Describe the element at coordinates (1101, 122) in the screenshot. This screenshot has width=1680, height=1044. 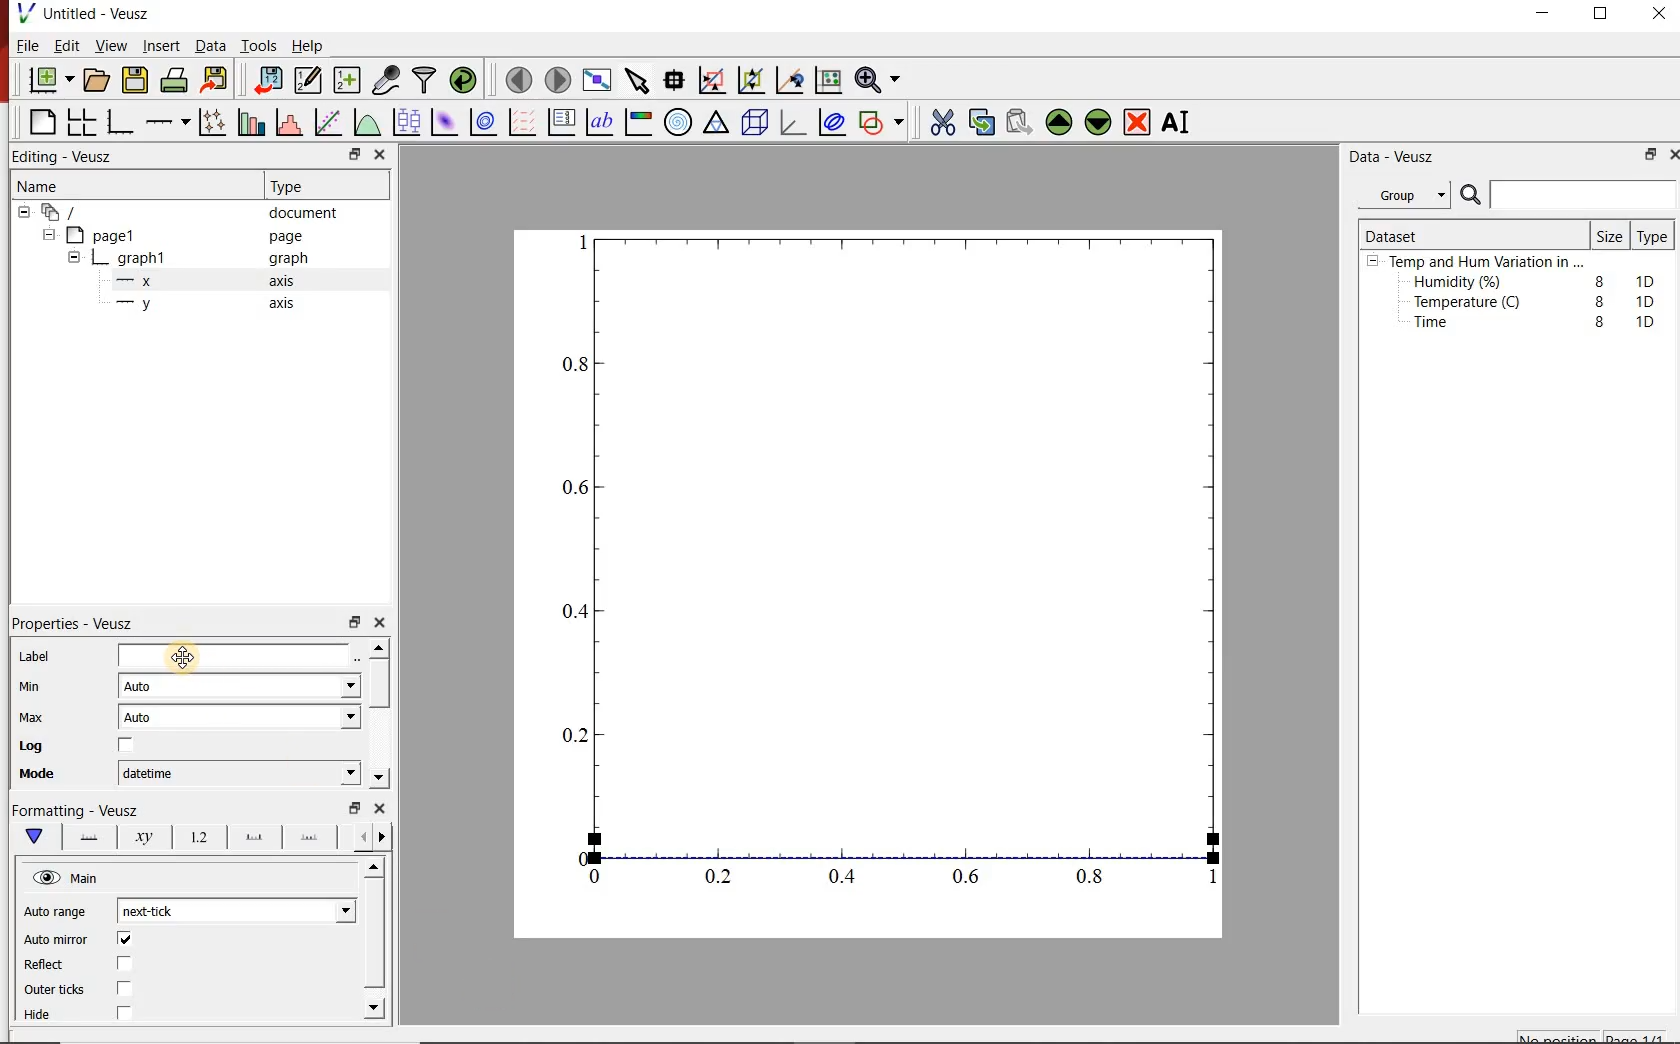
I see `Move the selected widget down` at that location.